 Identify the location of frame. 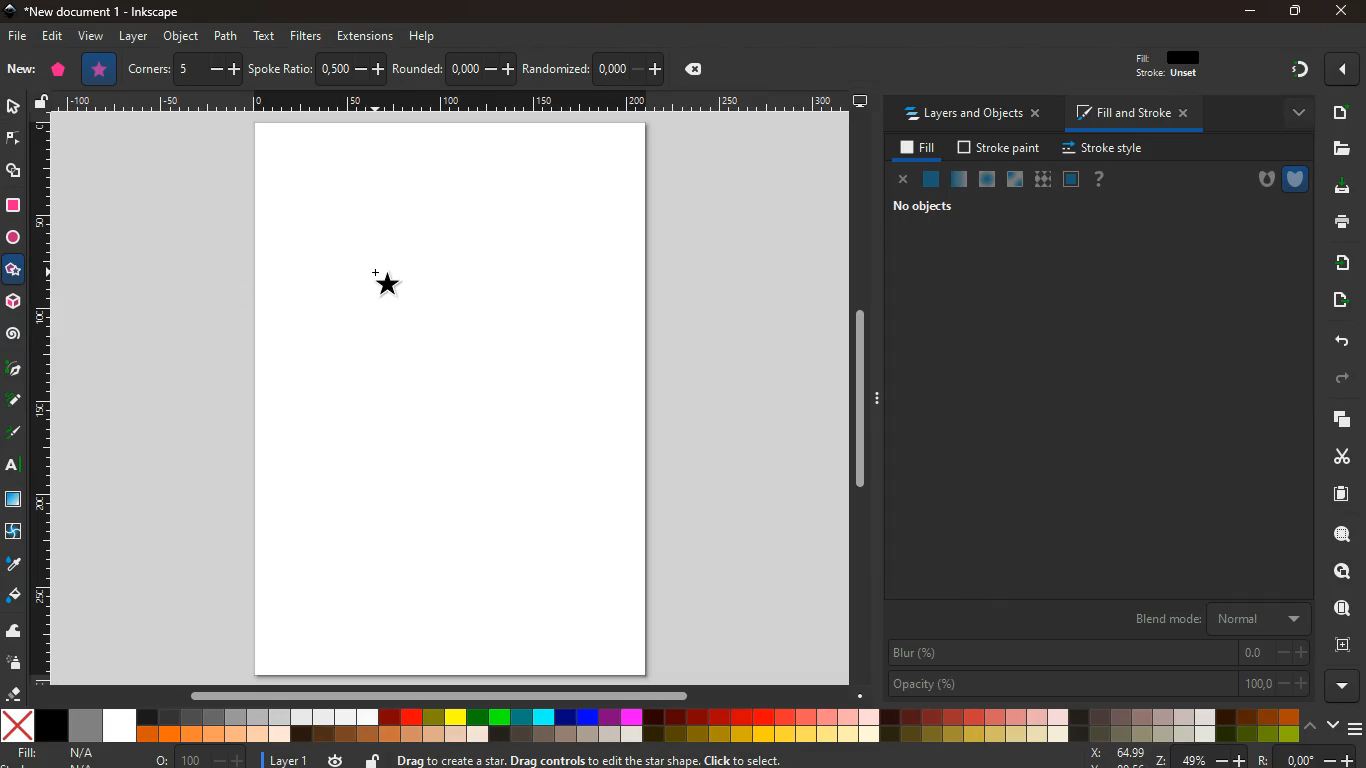
(1070, 178).